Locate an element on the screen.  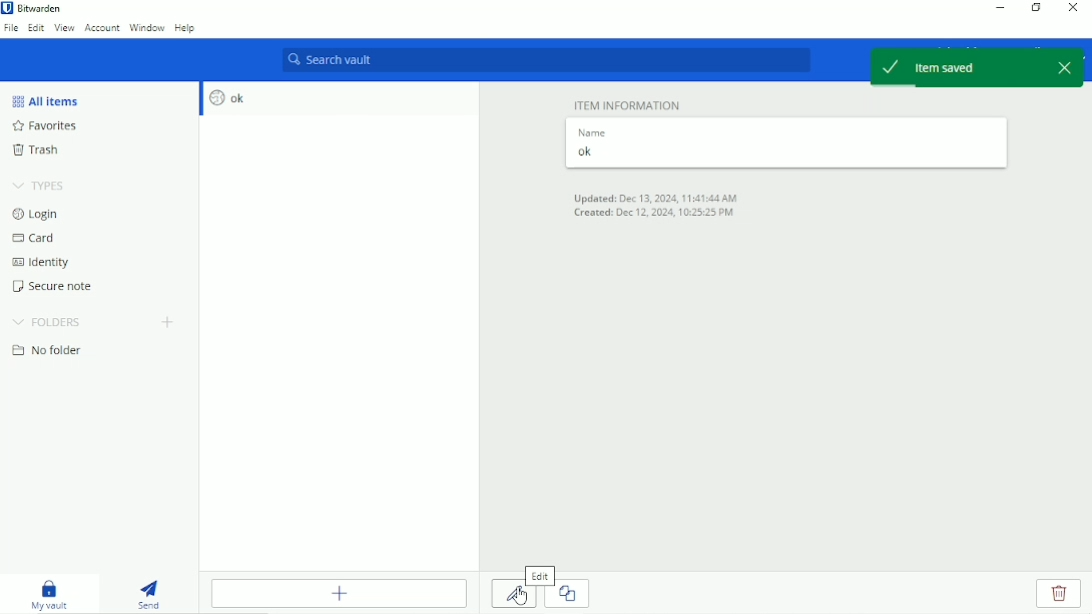
My vault is located at coordinates (53, 593).